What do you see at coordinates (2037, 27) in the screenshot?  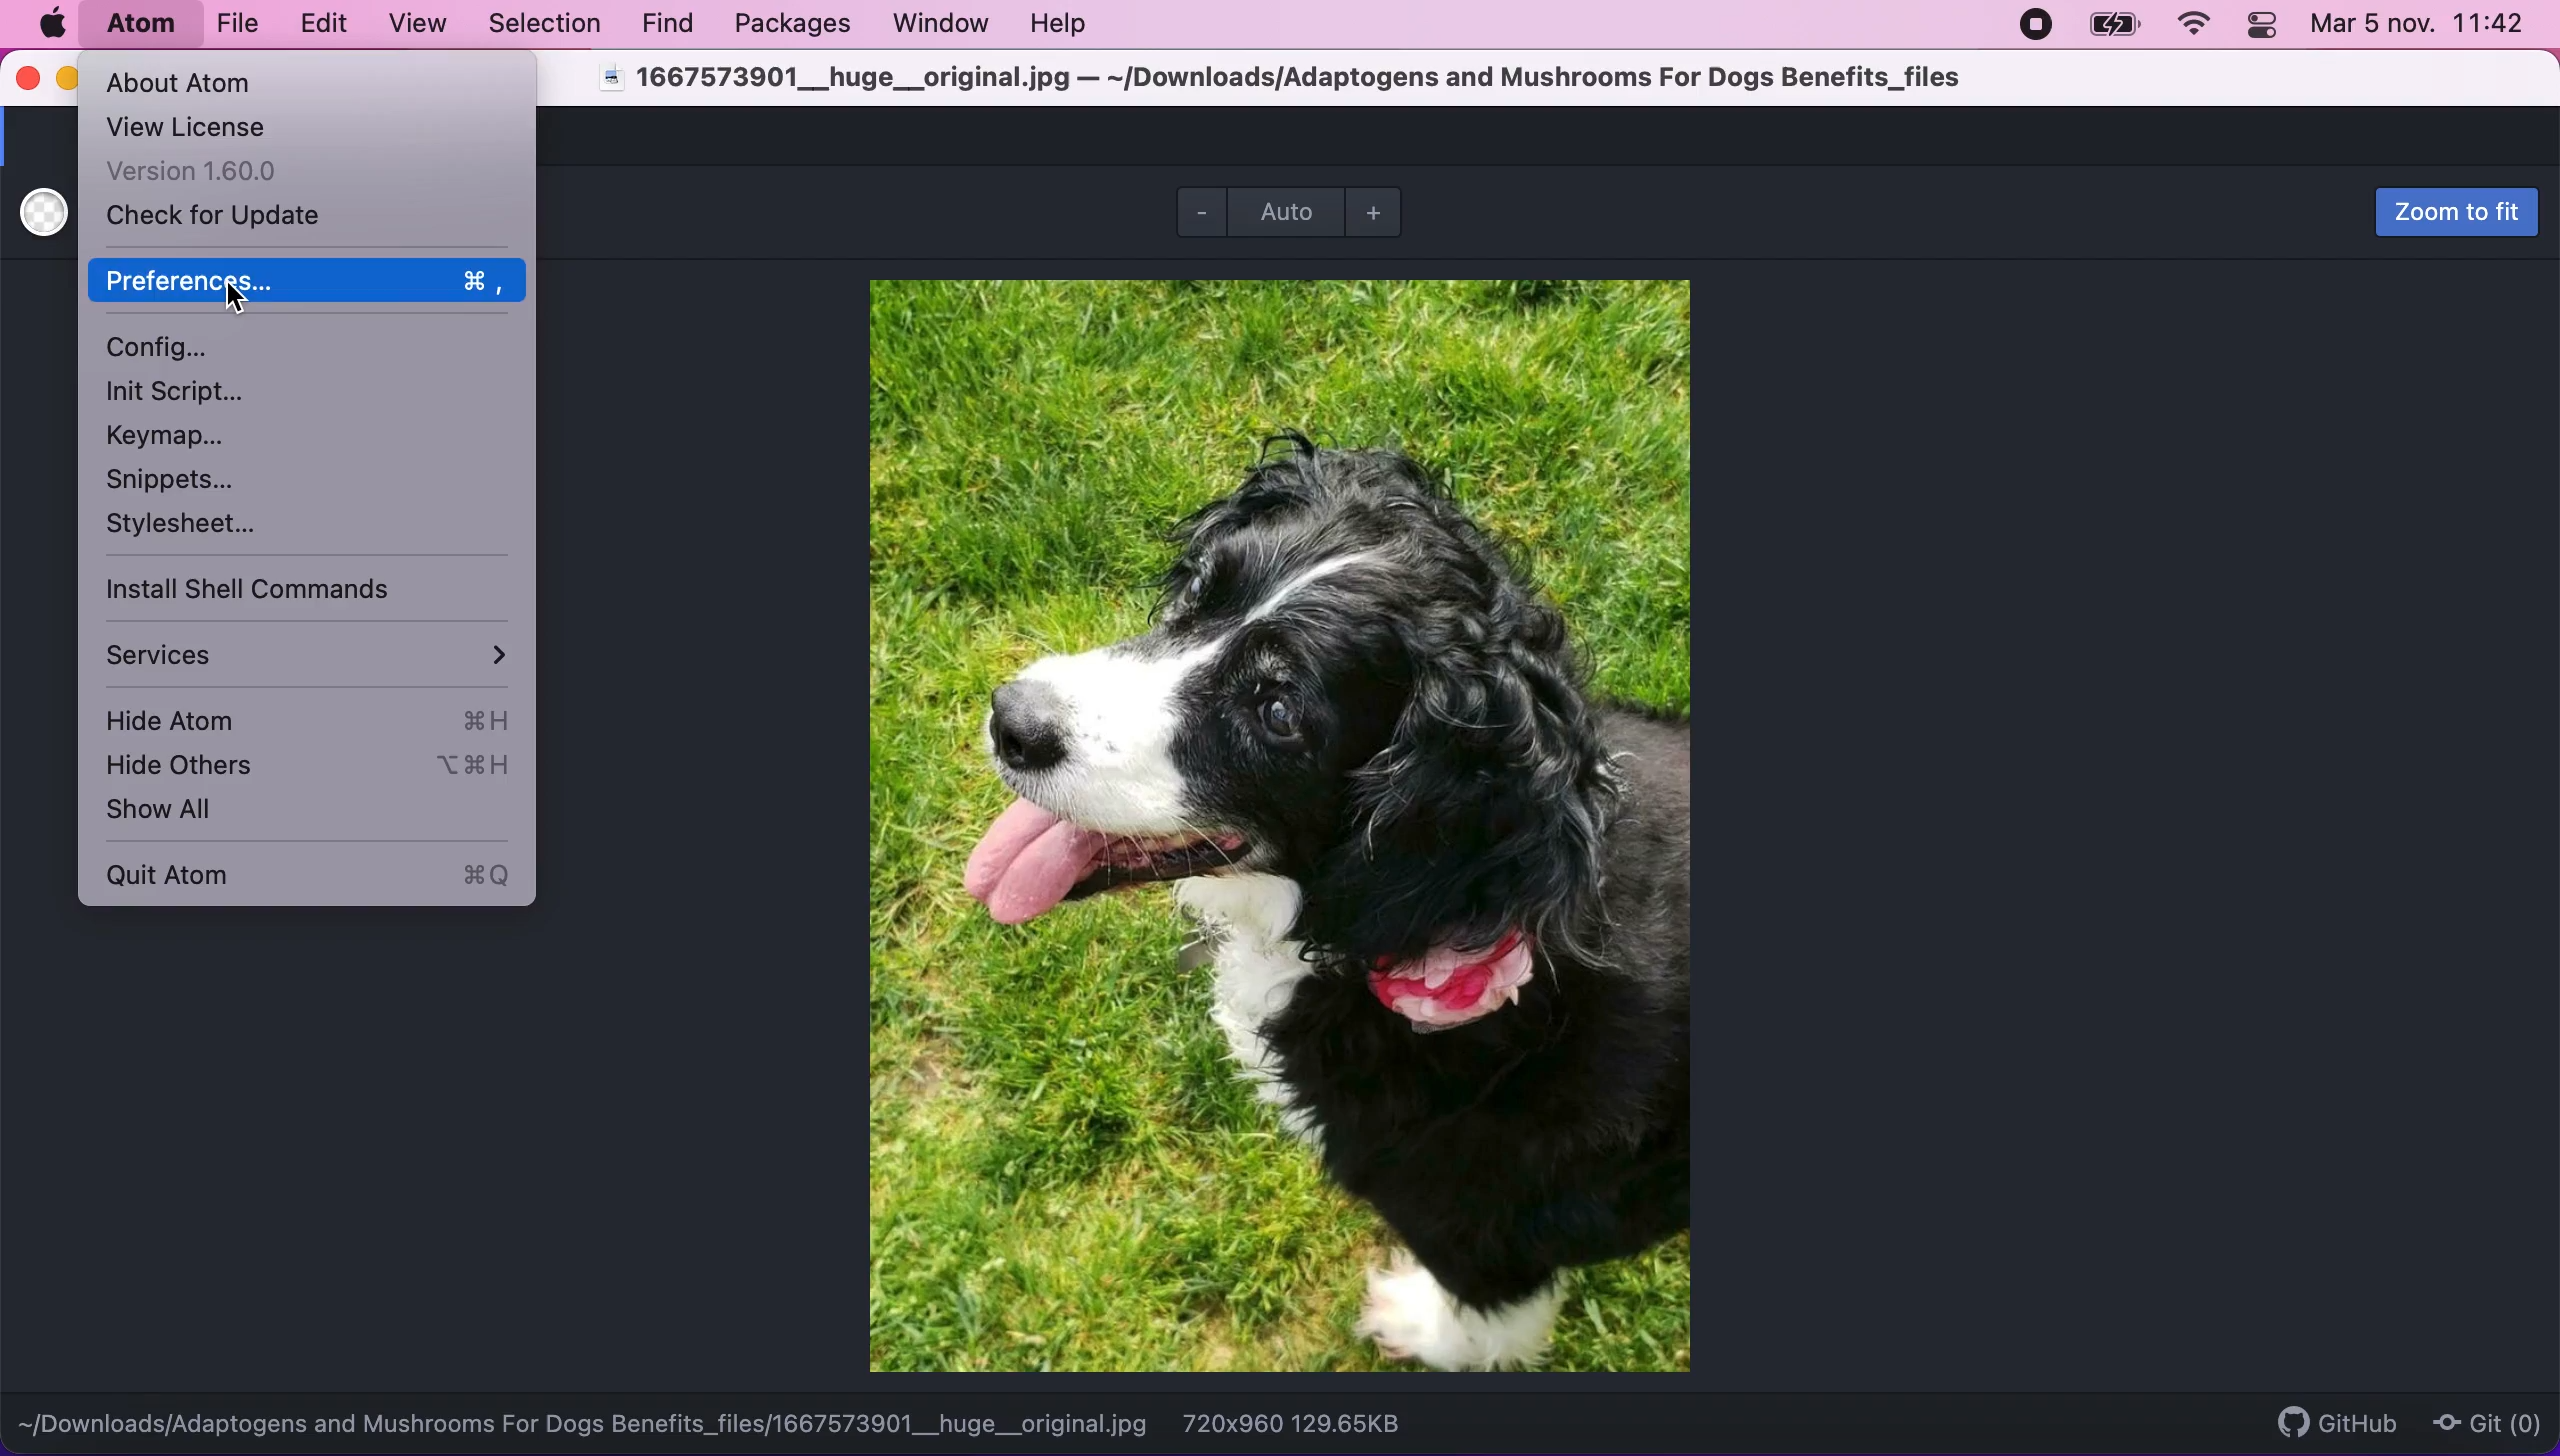 I see `recording stopped` at bounding box center [2037, 27].